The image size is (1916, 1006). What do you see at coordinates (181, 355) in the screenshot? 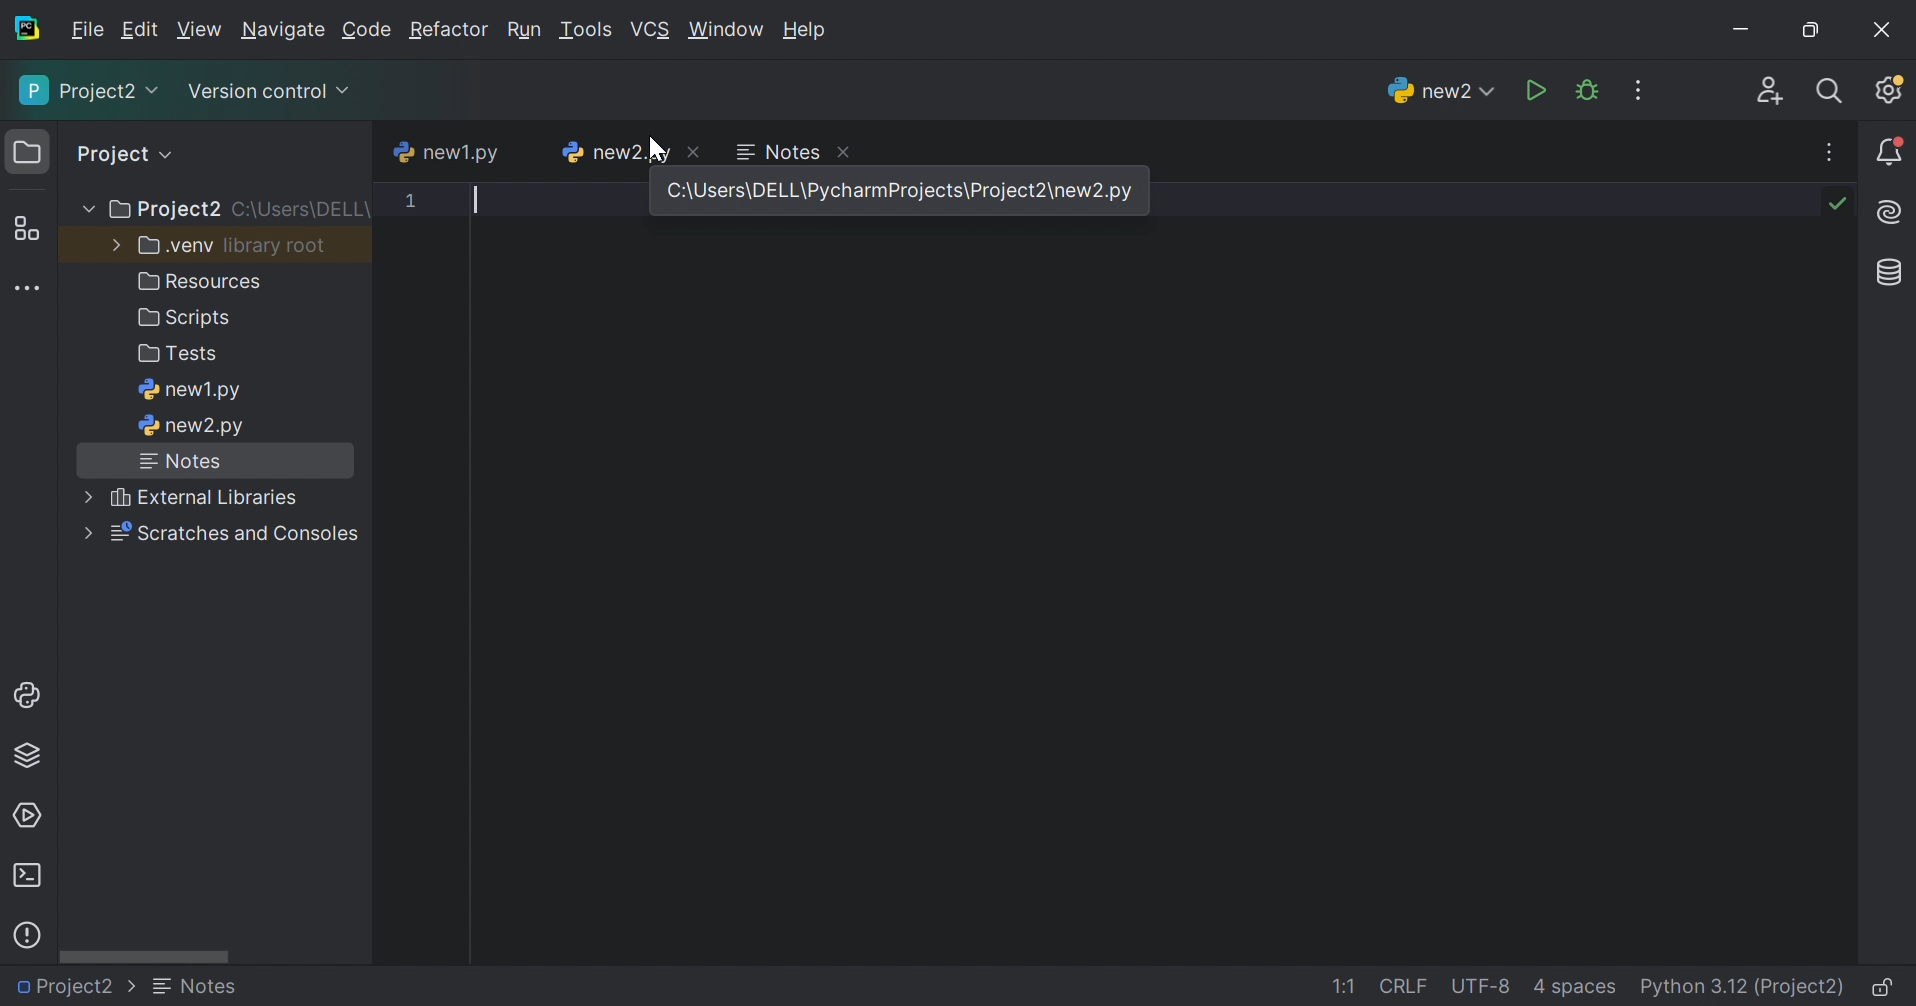
I see `Tests` at bounding box center [181, 355].